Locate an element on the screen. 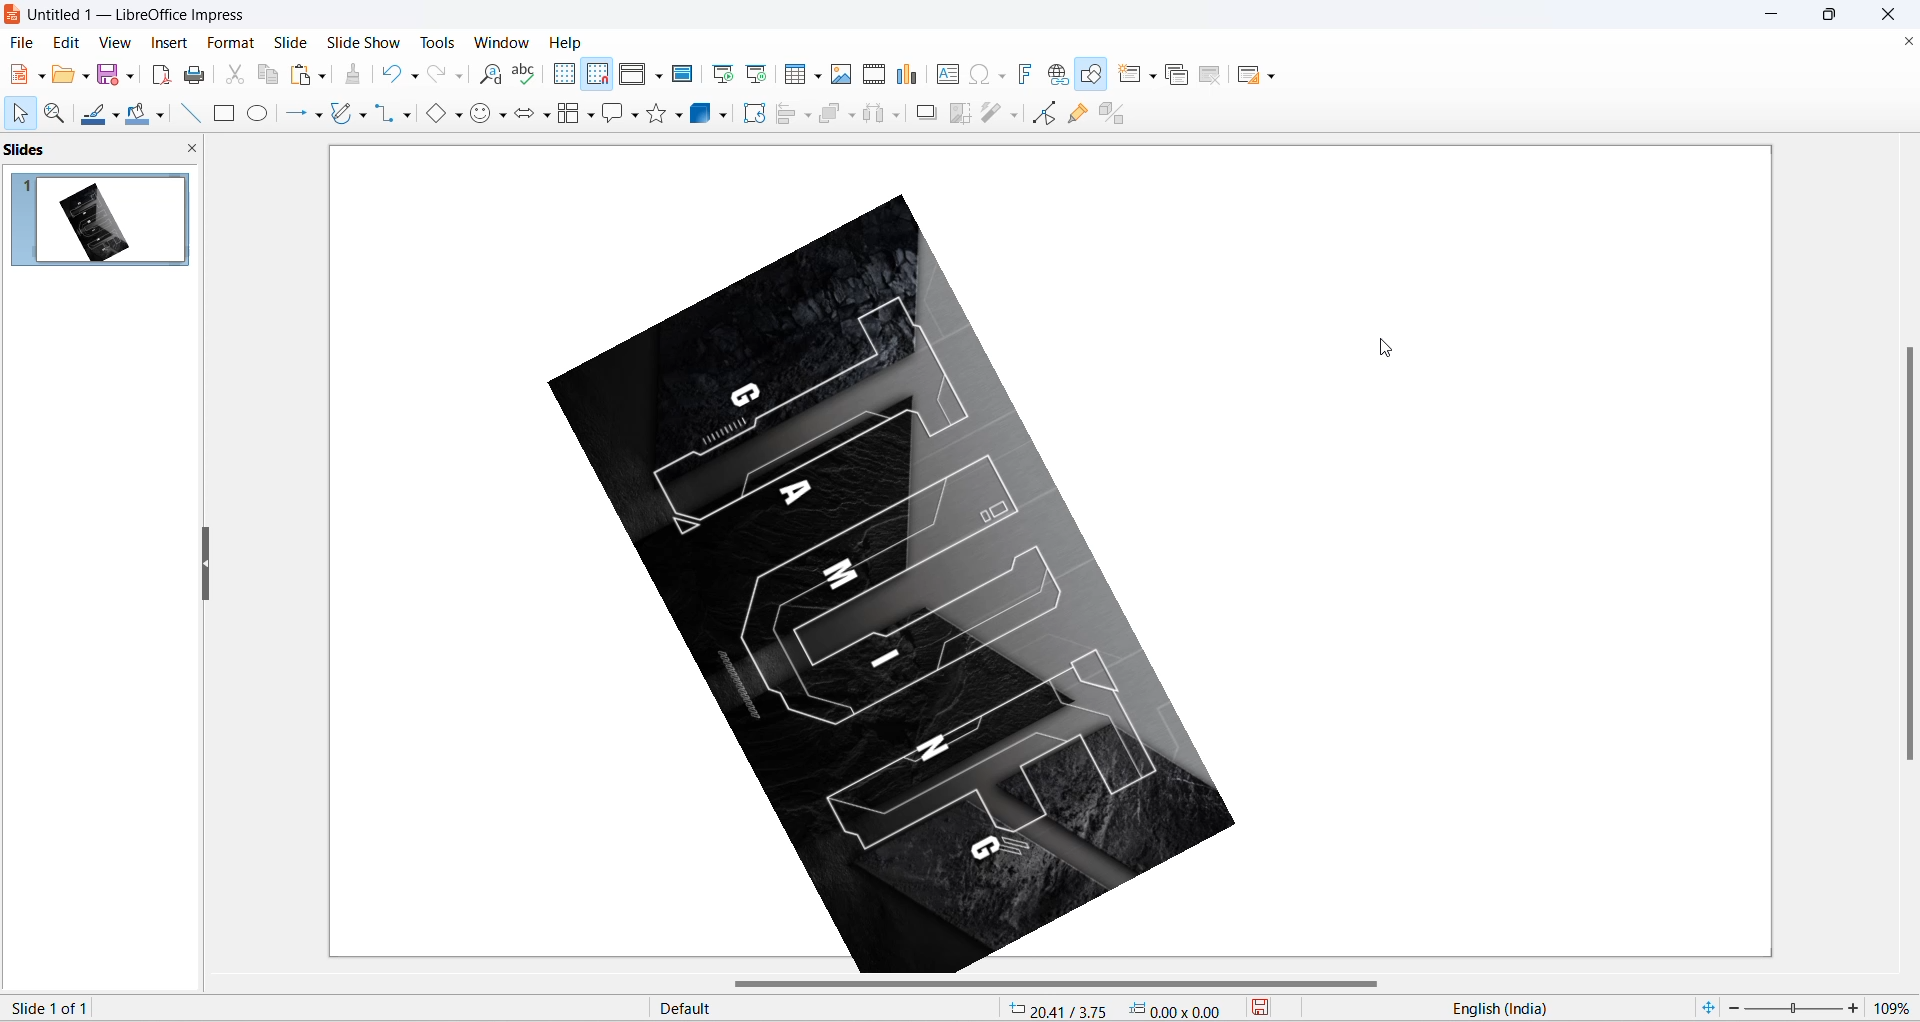  line color options is located at coordinates (116, 120).